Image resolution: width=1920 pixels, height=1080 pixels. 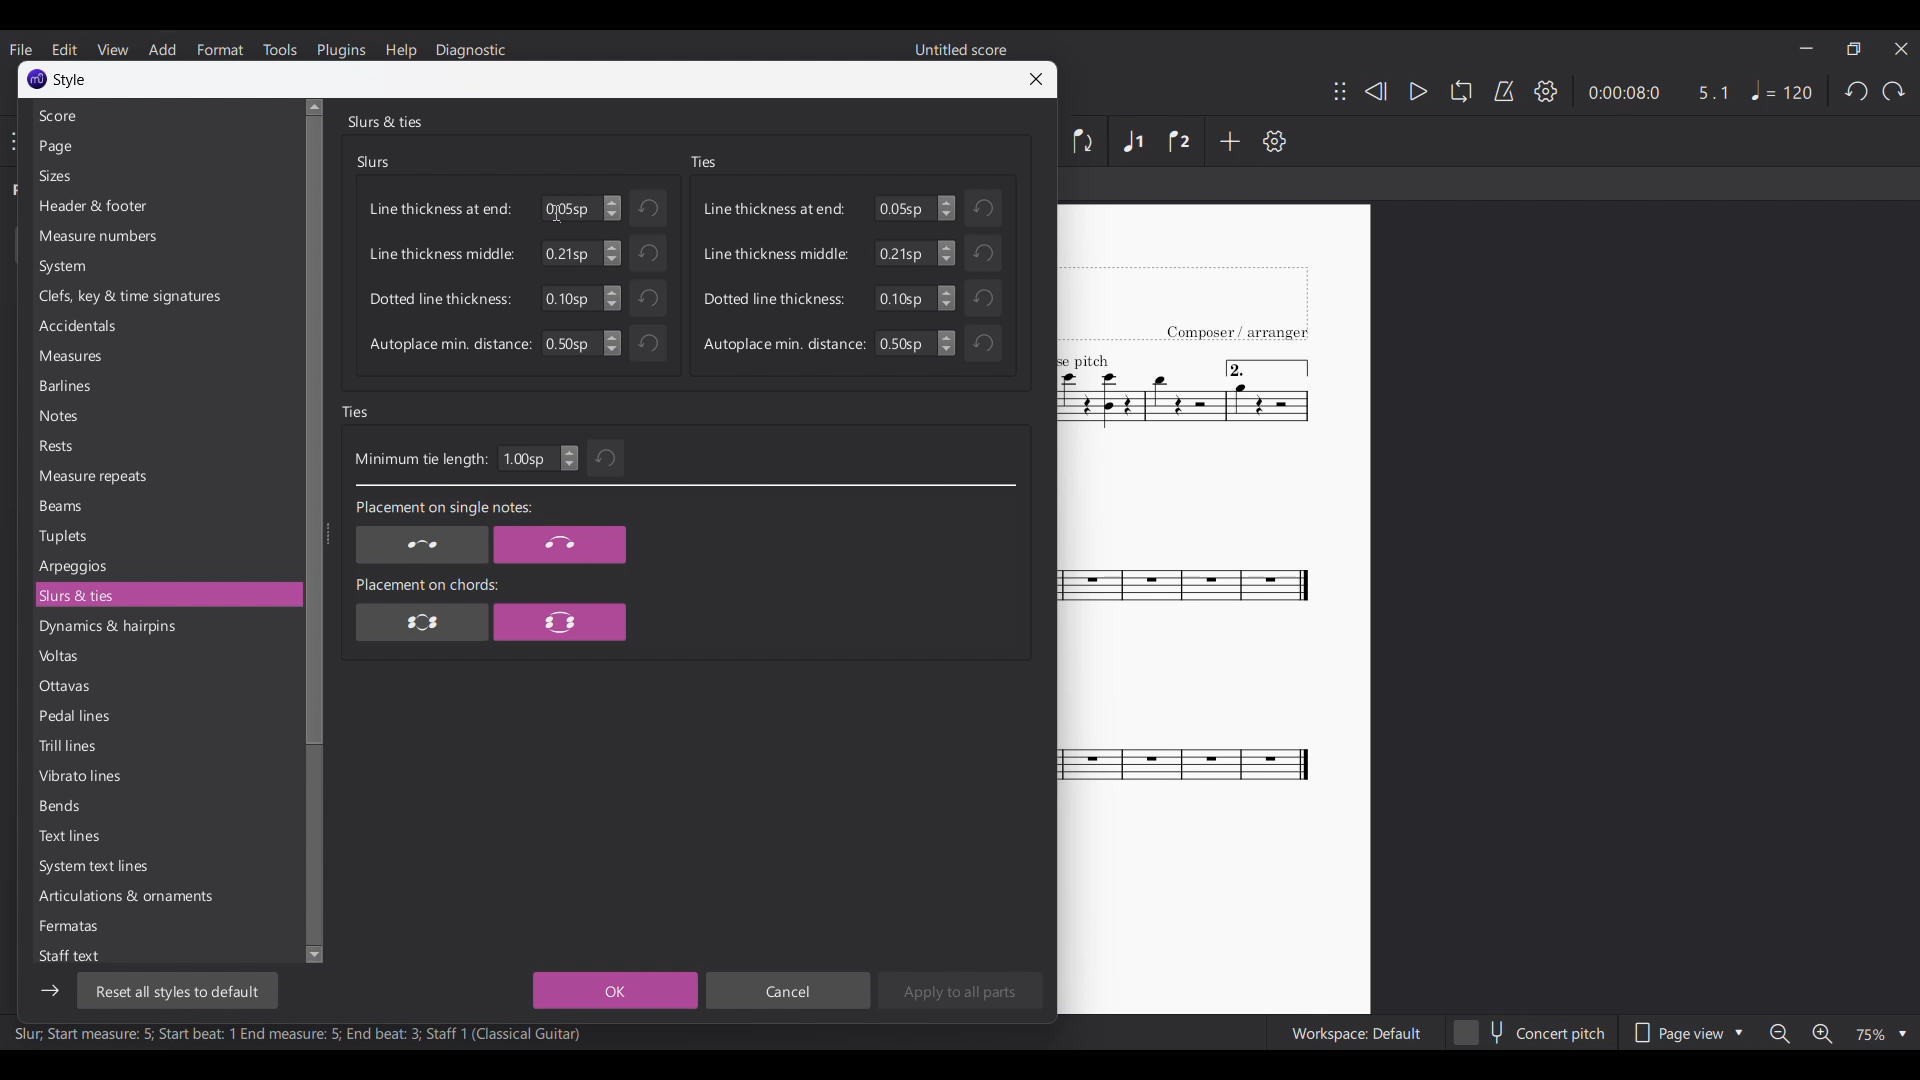 What do you see at coordinates (165, 627) in the screenshot?
I see `Dynamics & hairpins` at bounding box center [165, 627].